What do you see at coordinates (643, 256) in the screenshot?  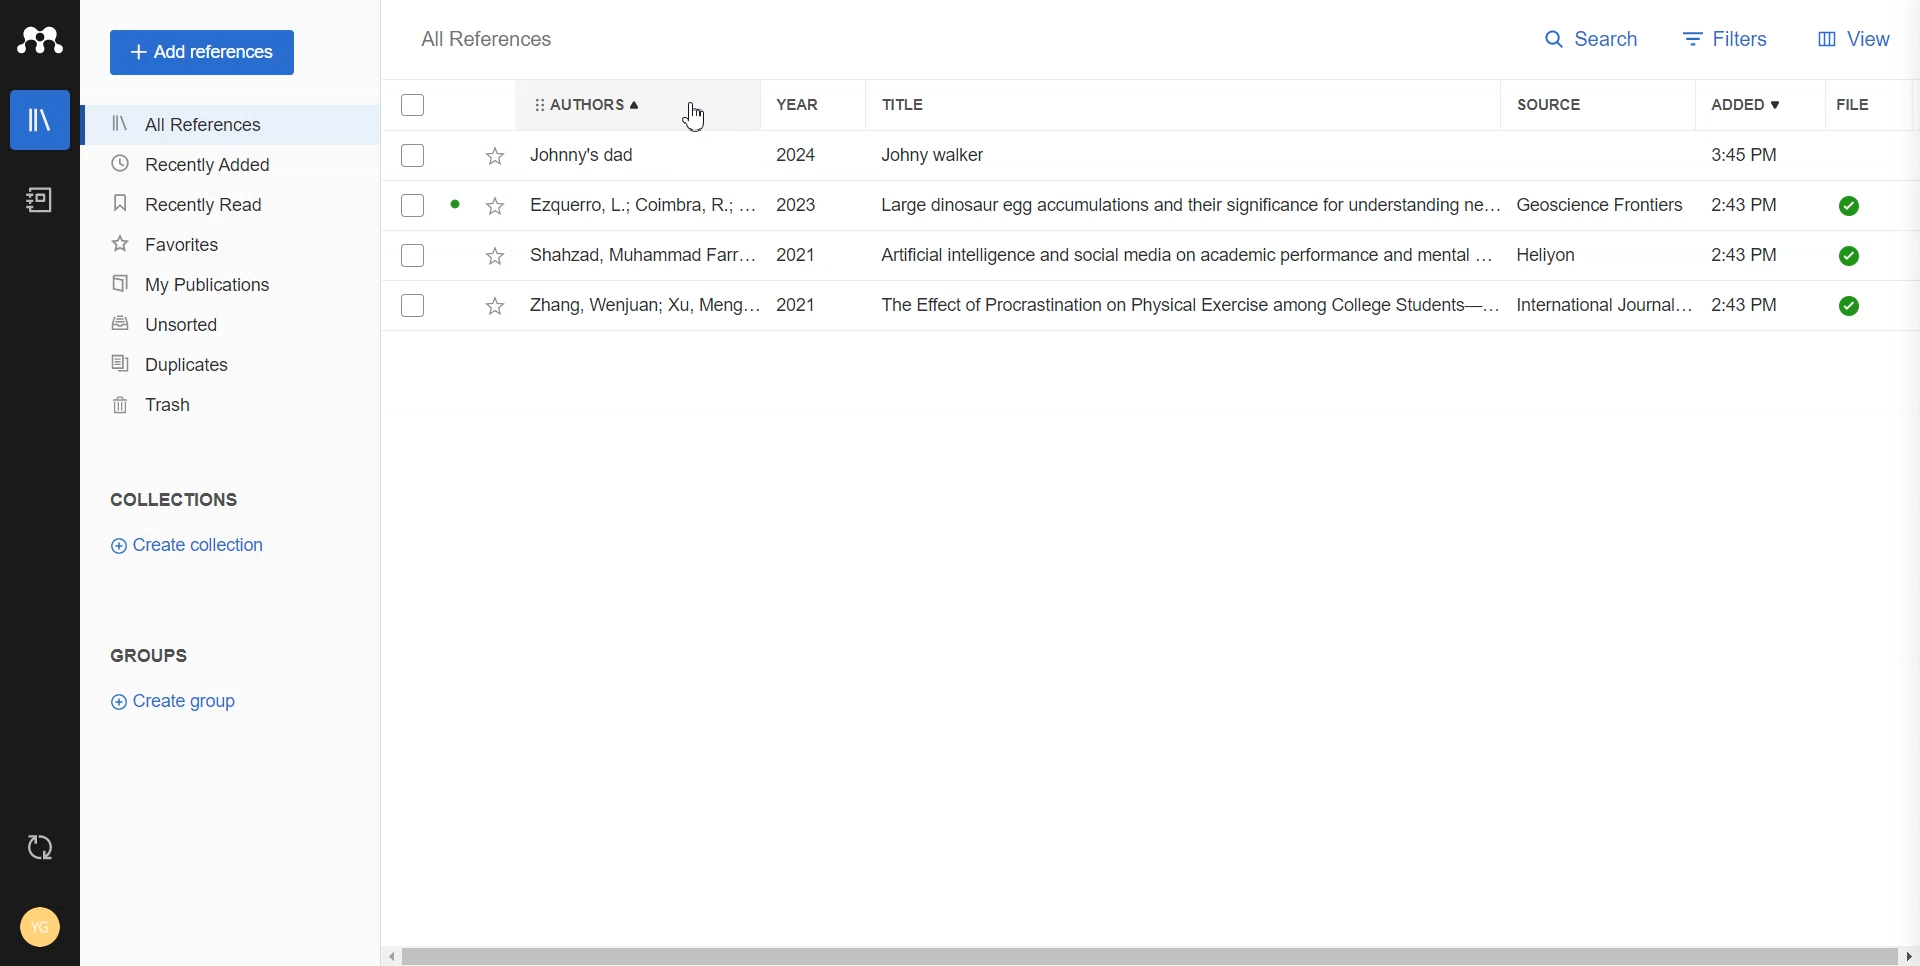 I see `Shahzad, Muhammad` at bounding box center [643, 256].